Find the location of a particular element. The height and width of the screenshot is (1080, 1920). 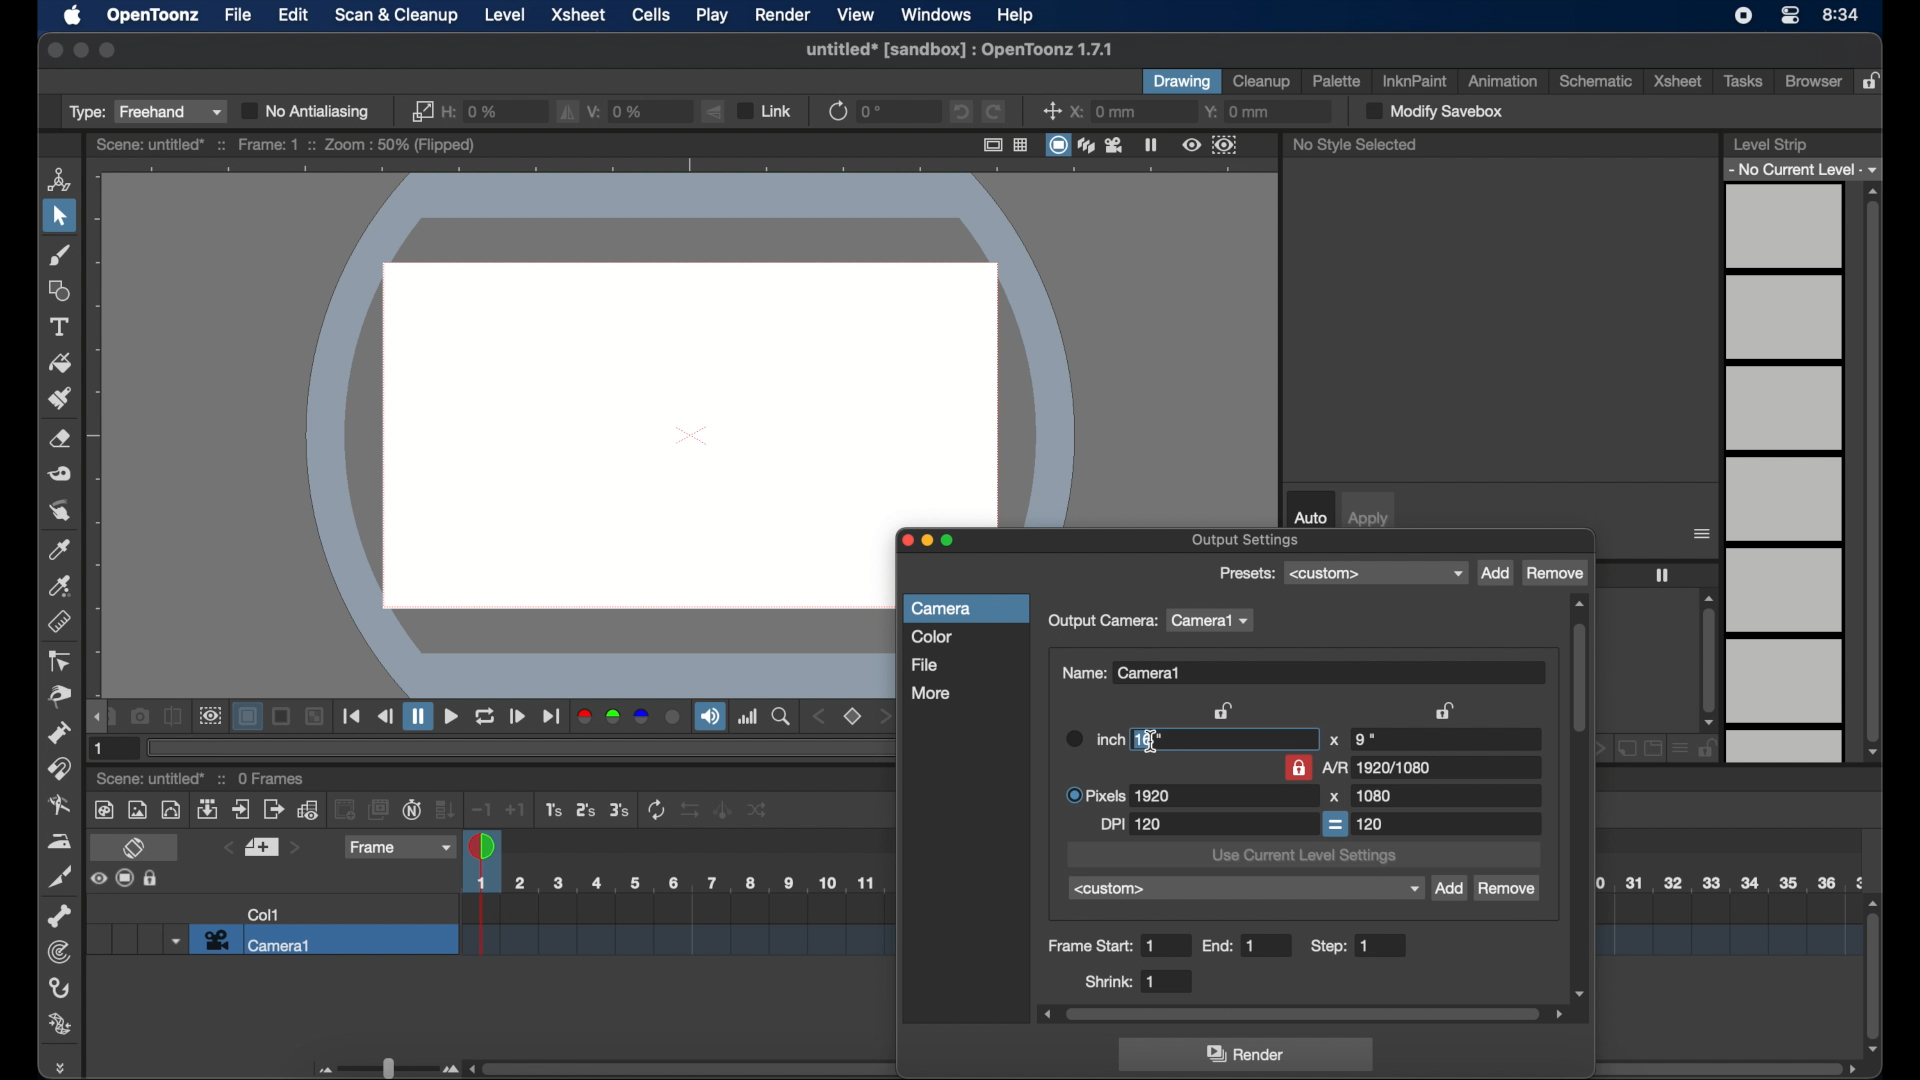

tasks is located at coordinates (1746, 81).